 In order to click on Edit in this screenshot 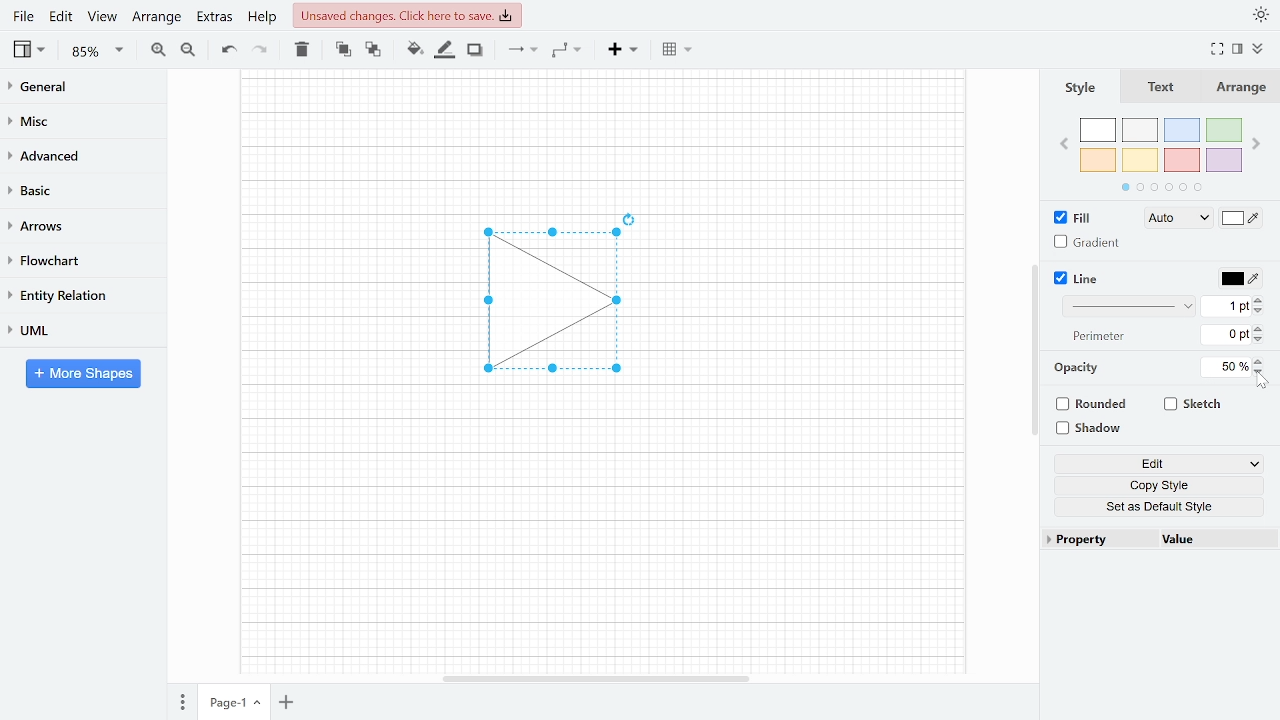, I will do `click(1159, 465)`.